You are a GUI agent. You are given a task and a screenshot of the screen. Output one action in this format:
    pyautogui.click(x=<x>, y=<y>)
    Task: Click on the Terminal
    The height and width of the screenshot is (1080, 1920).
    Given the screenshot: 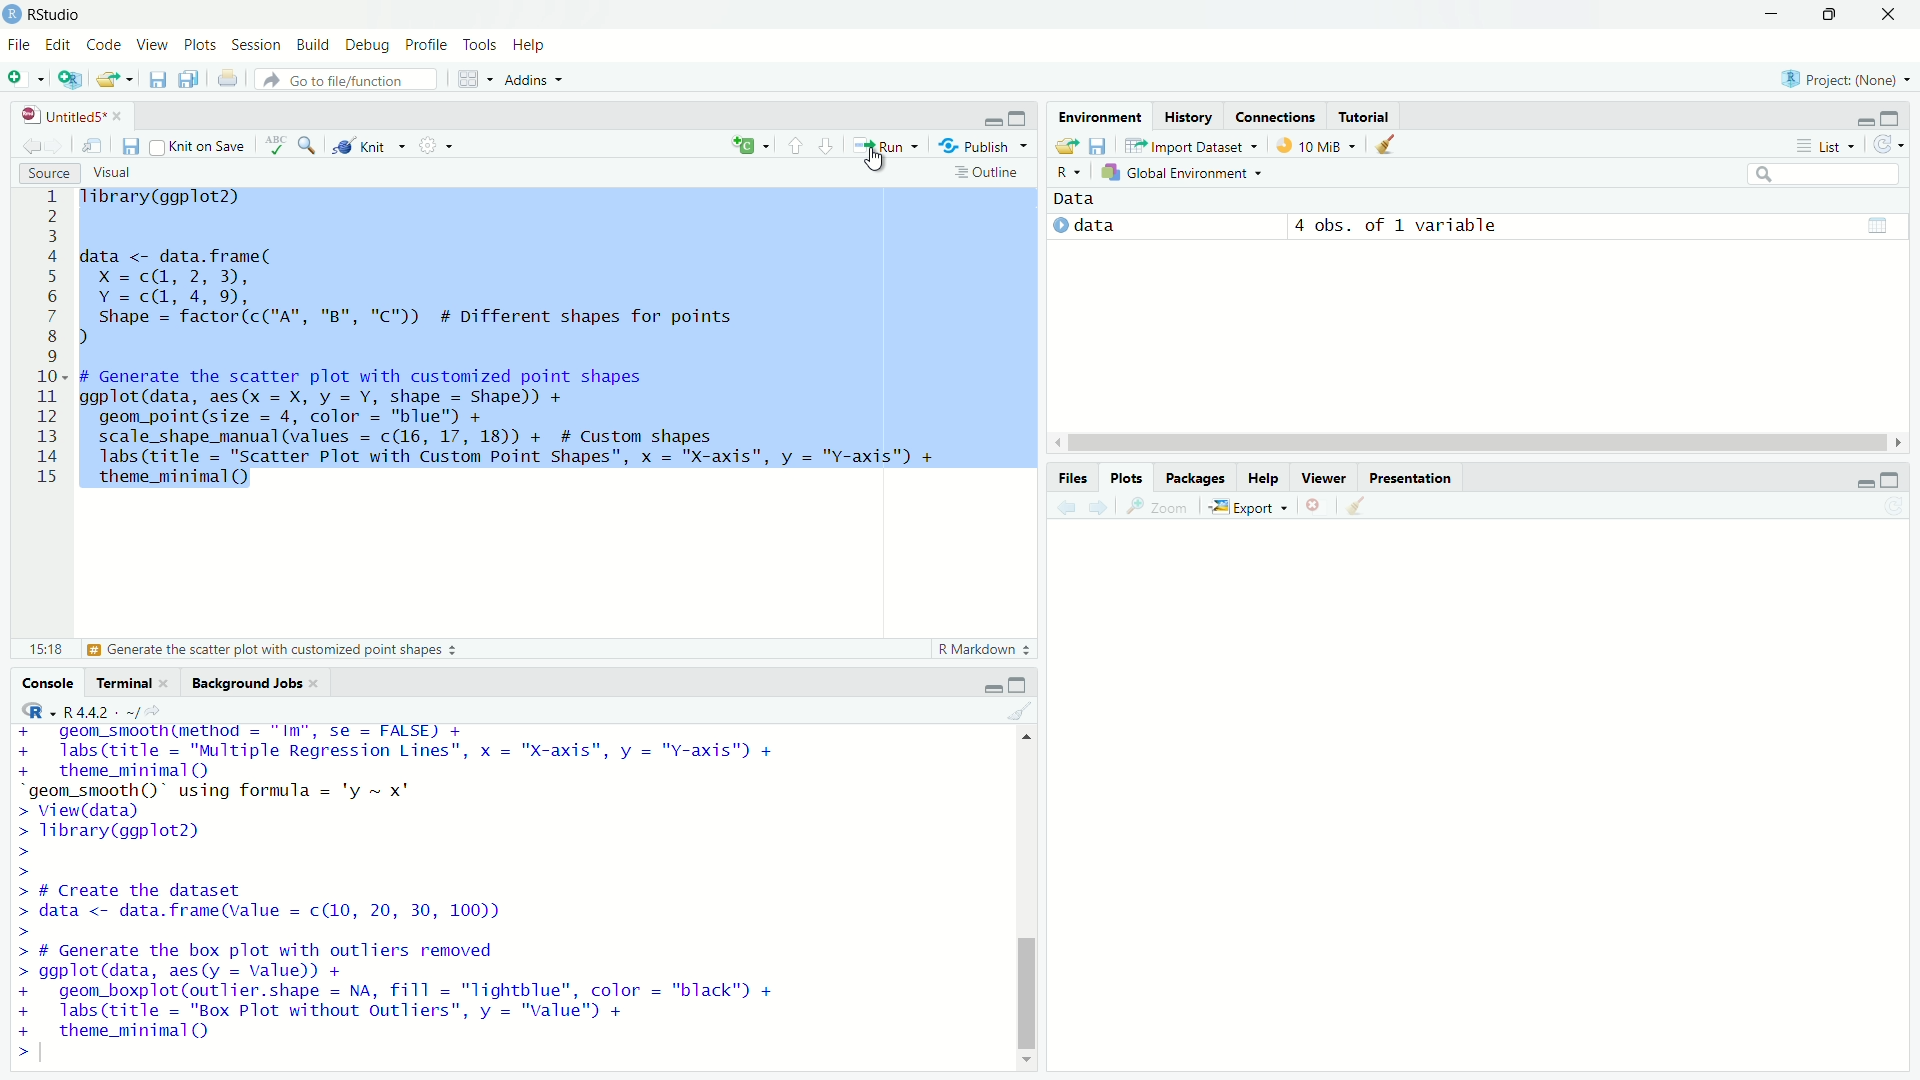 What is the action you would take?
    pyautogui.click(x=120, y=683)
    